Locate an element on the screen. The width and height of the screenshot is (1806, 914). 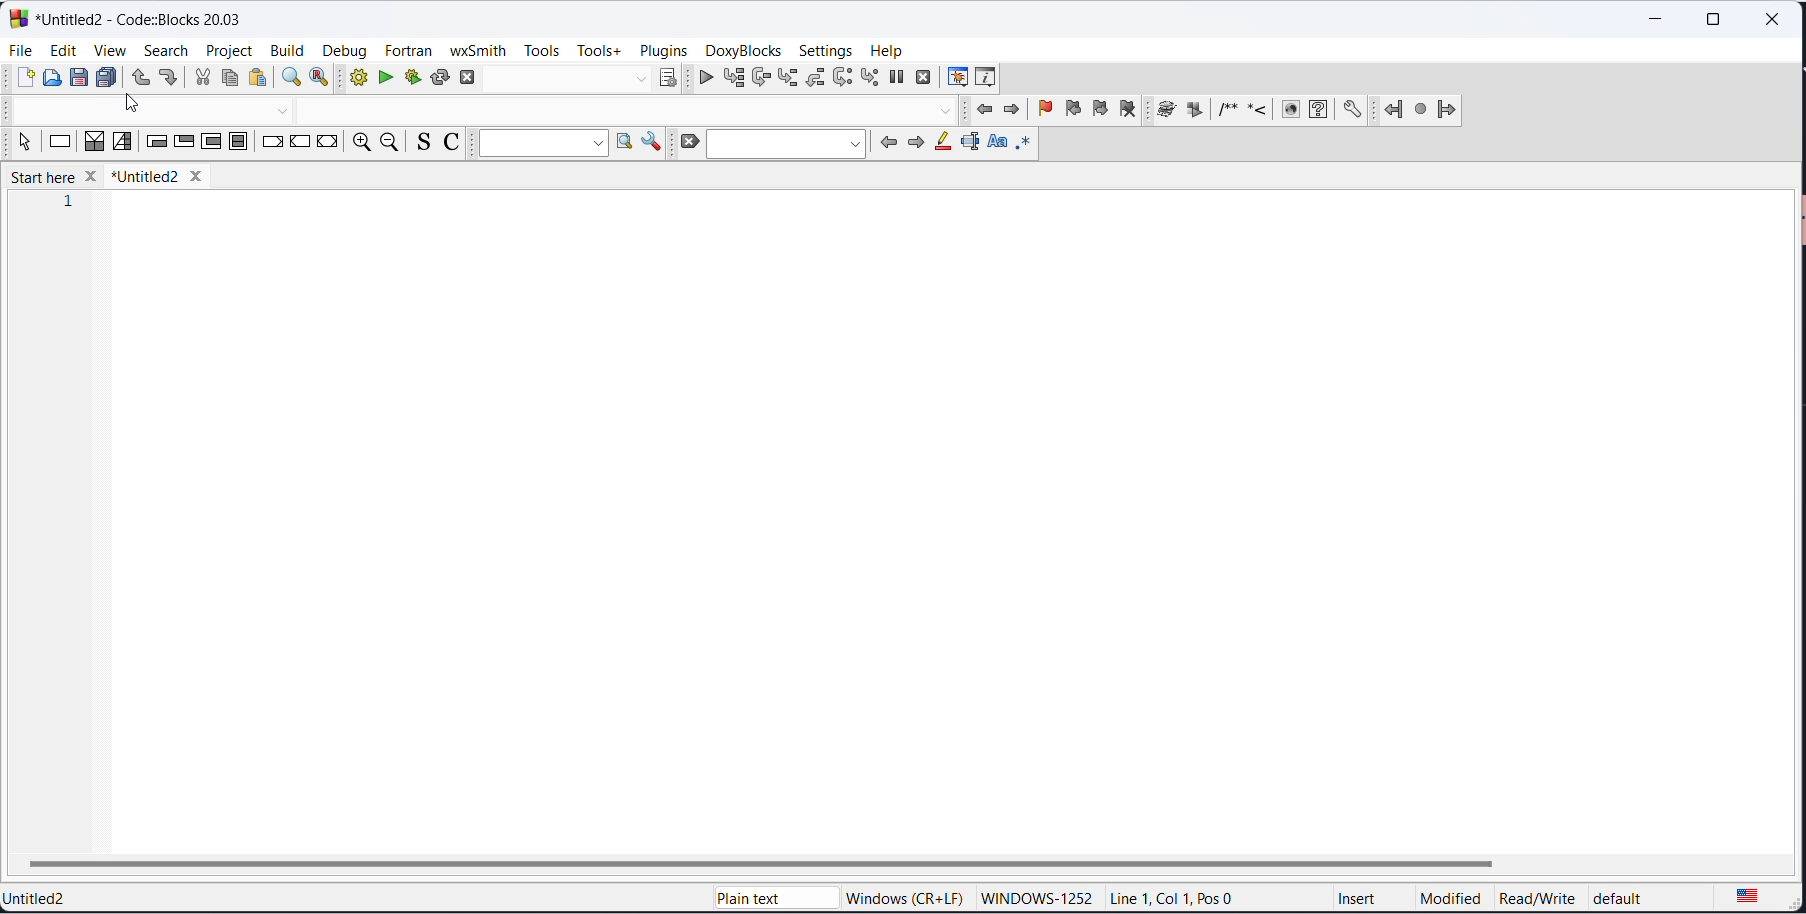
Text and dropdown is located at coordinates (544, 141).